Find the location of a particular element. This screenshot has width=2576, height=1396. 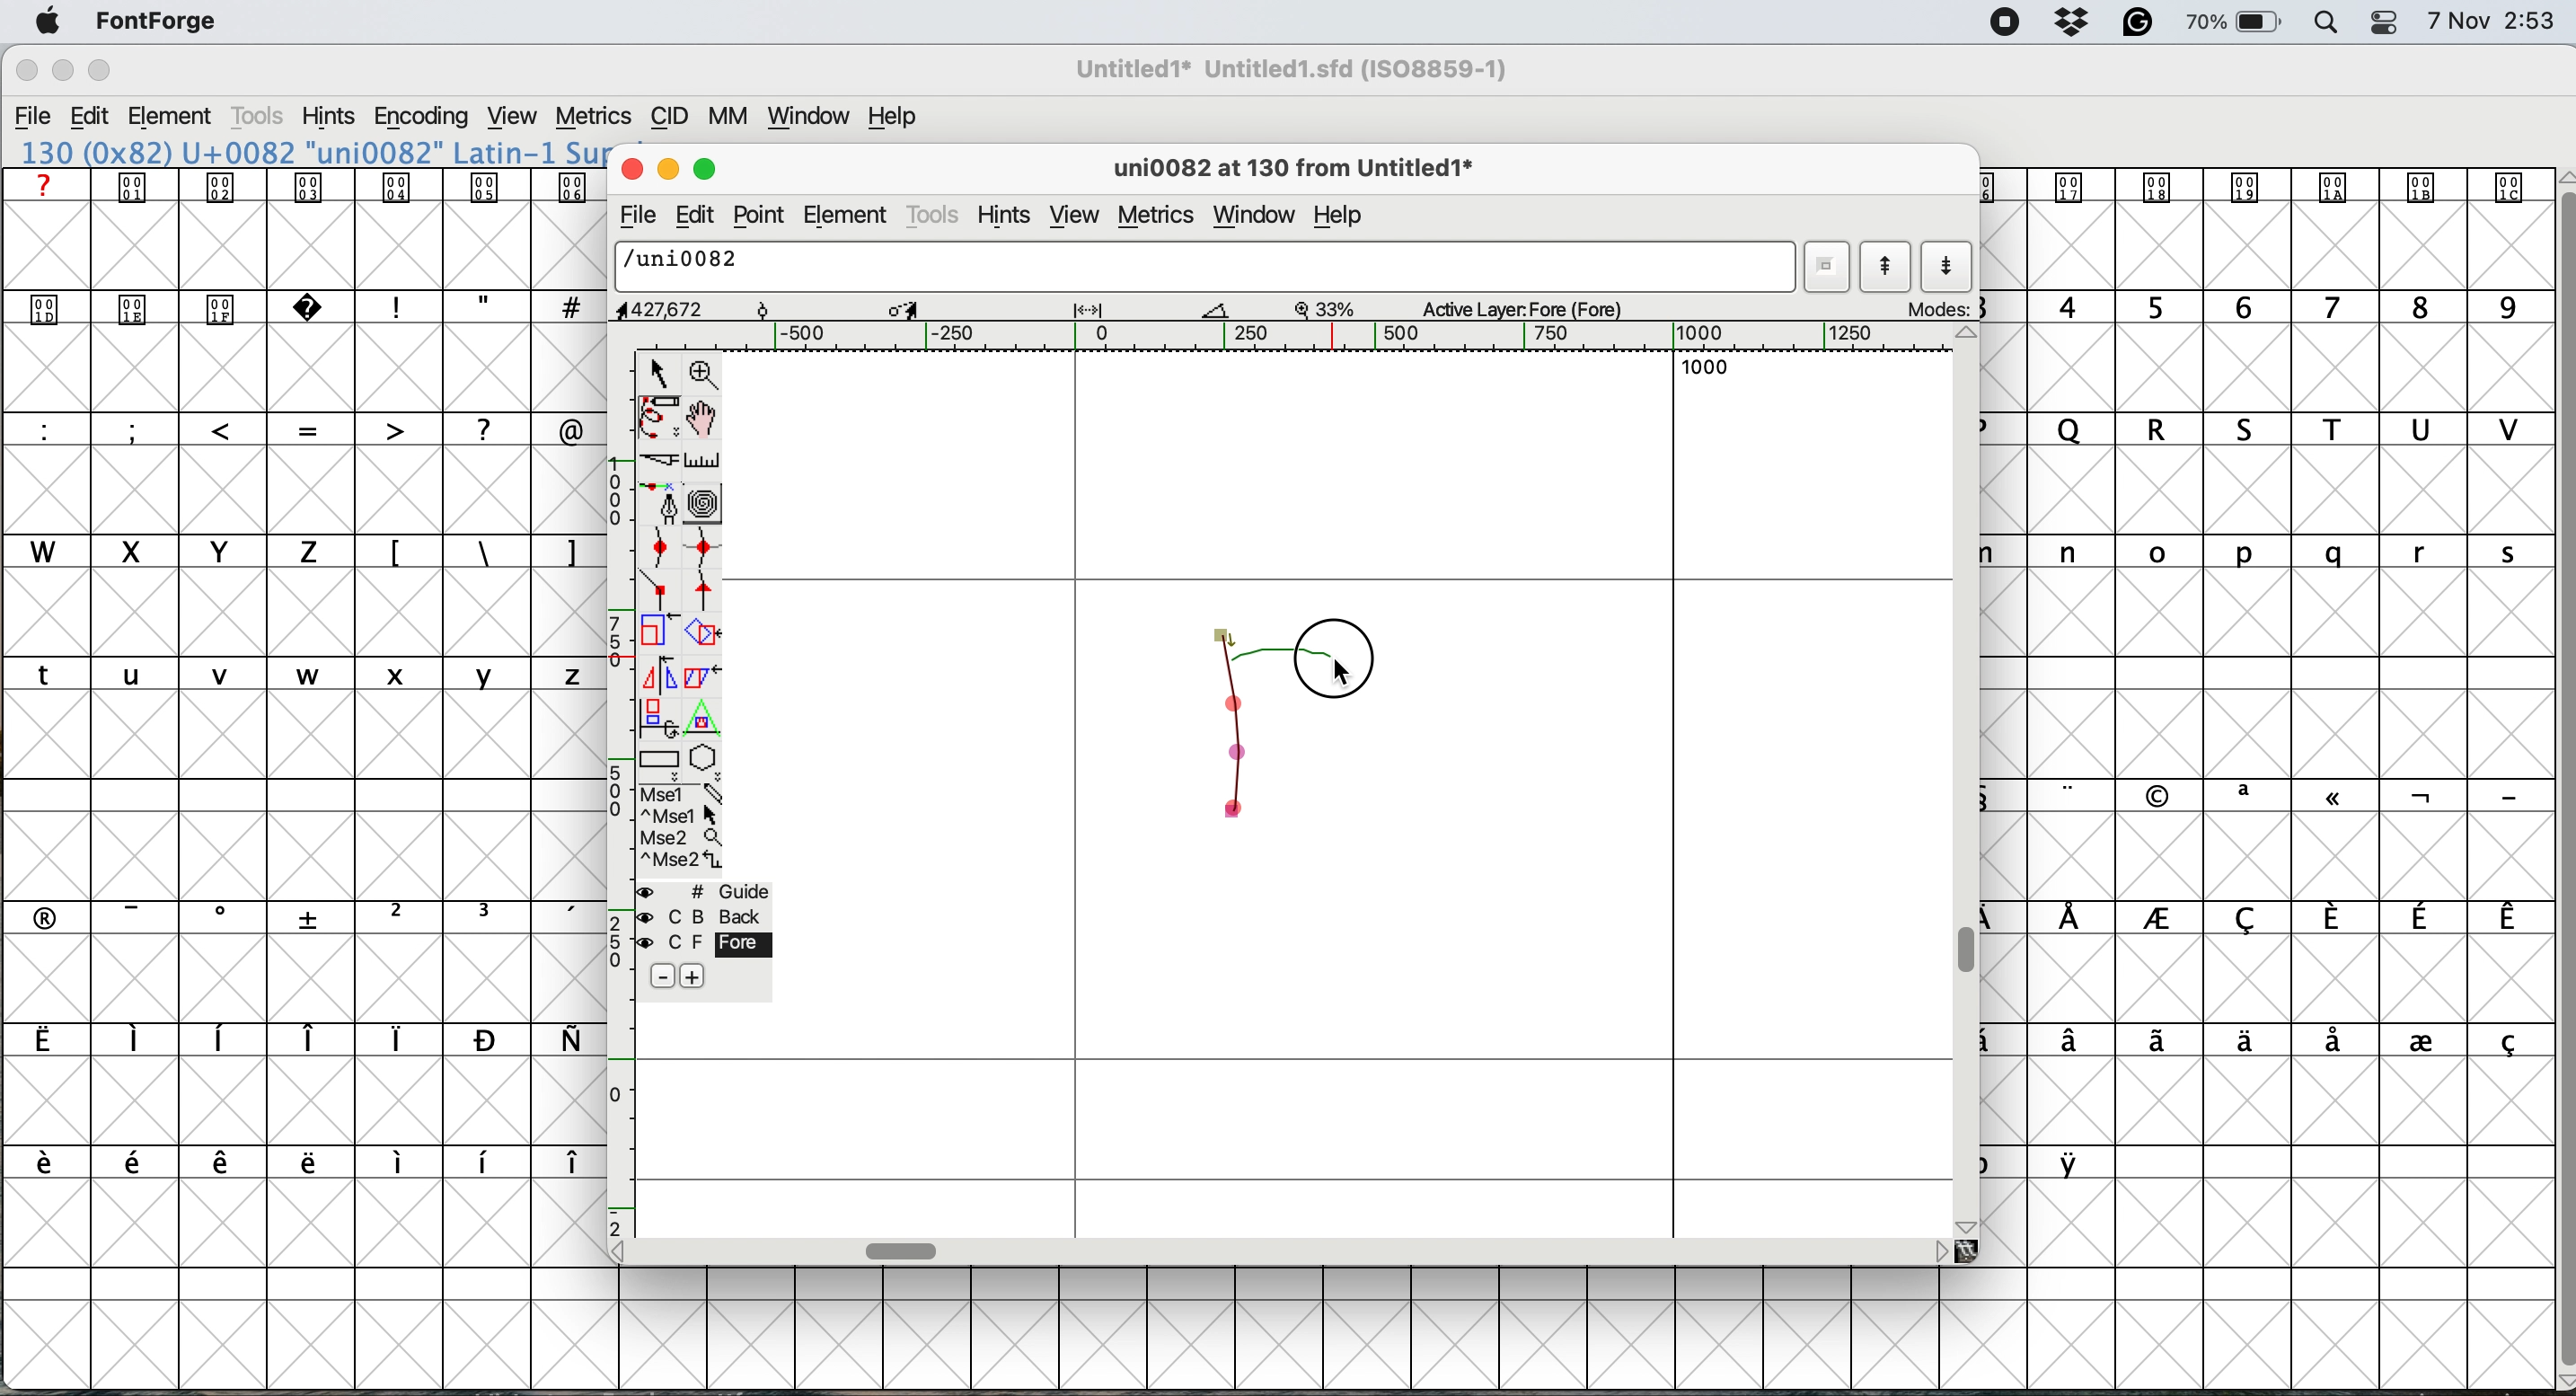

vertical scroll bar is located at coordinates (2553, 774).